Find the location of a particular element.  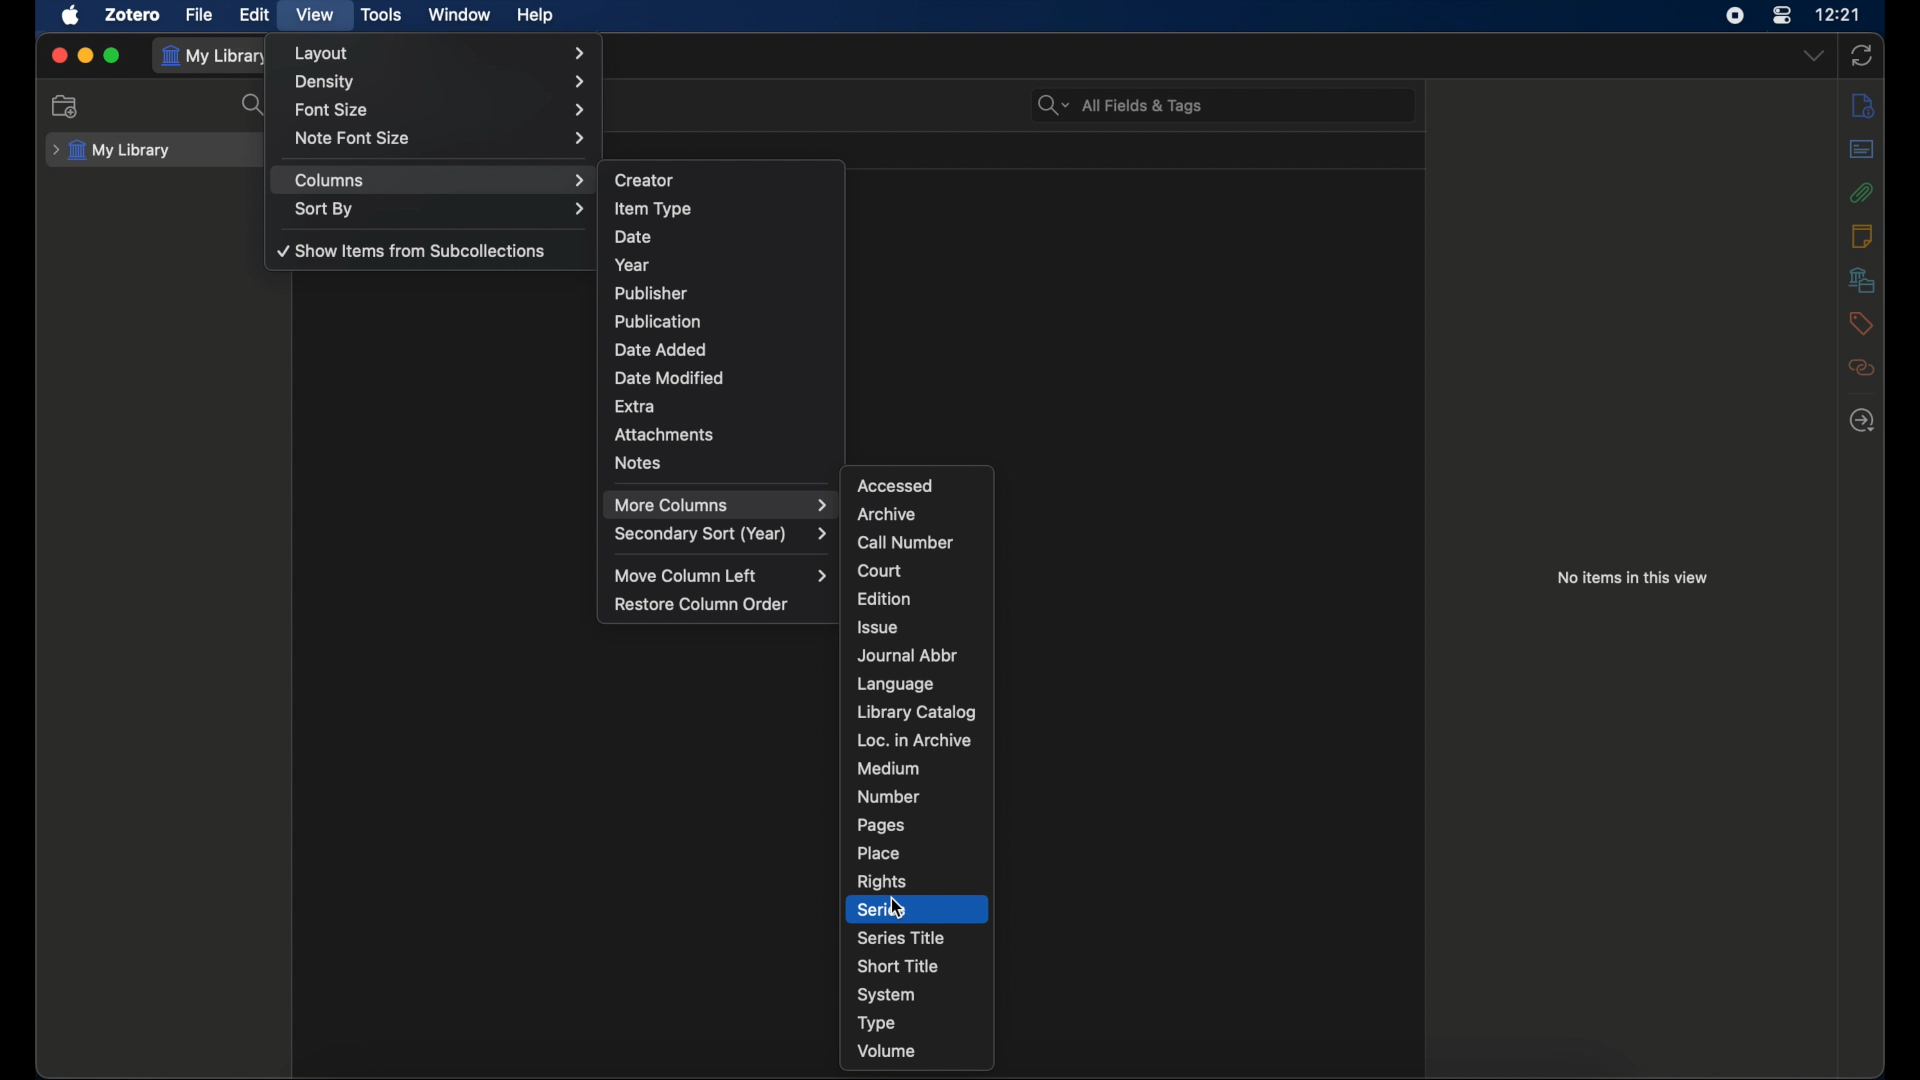

series title is located at coordinates (901, 937).